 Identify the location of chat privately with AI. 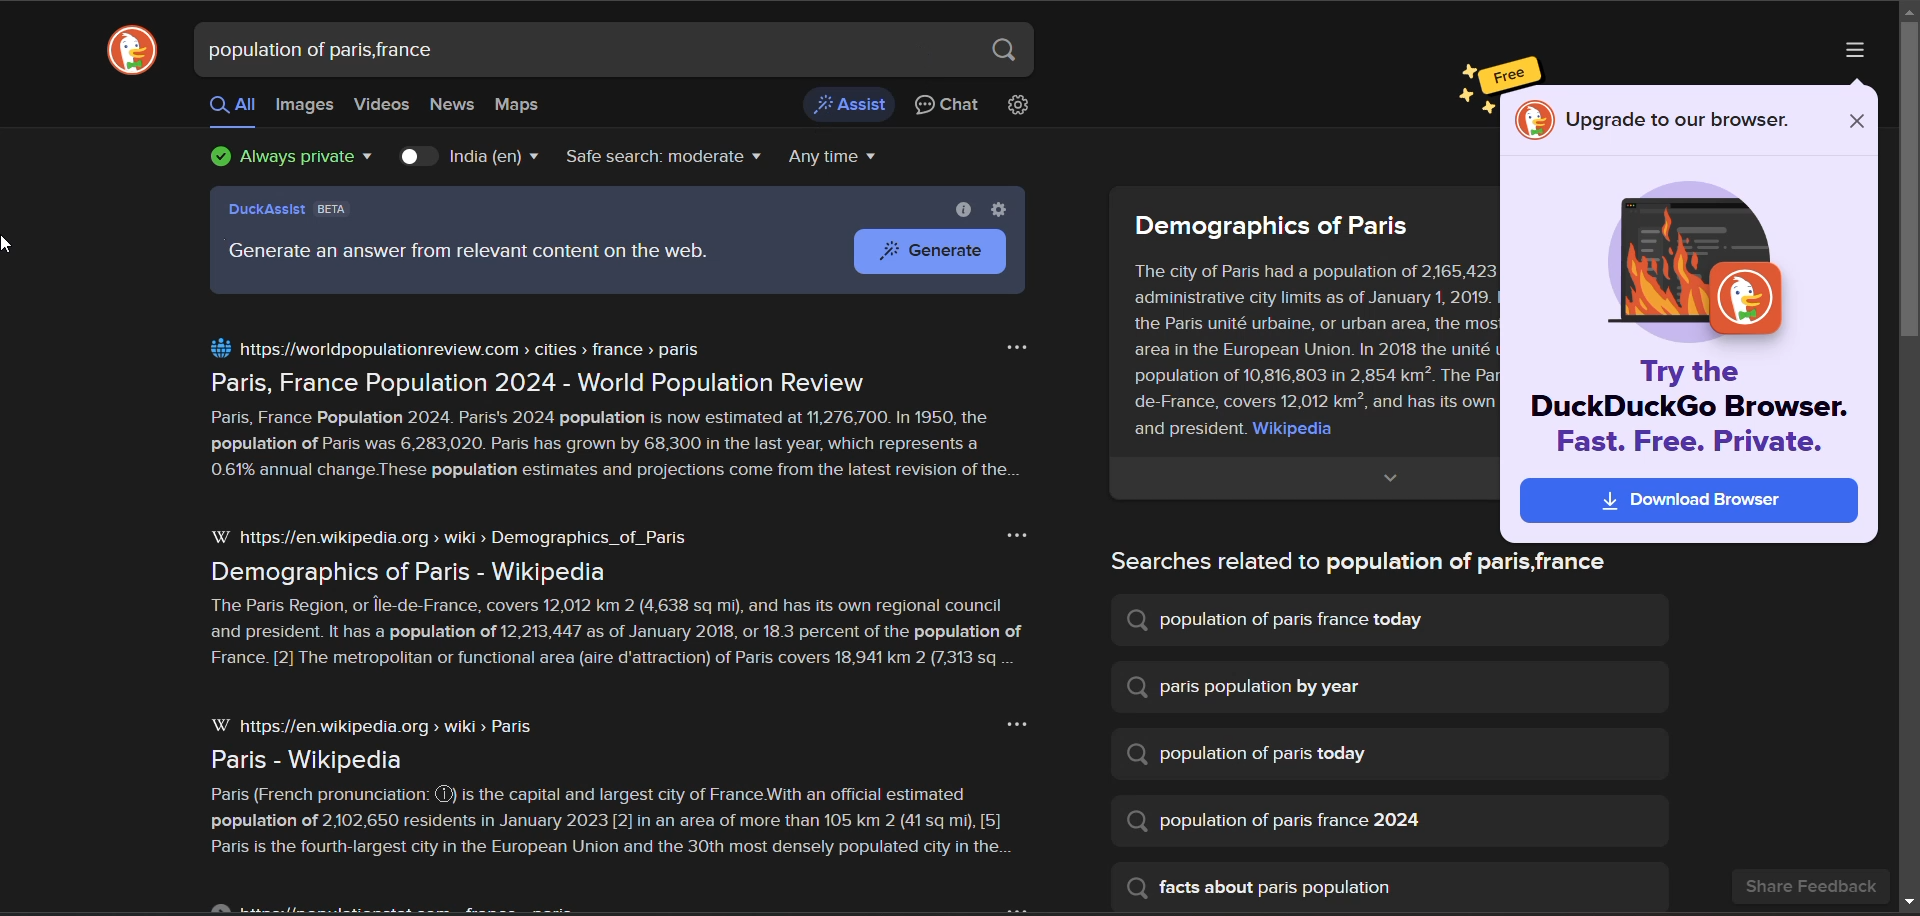
(948, 107).